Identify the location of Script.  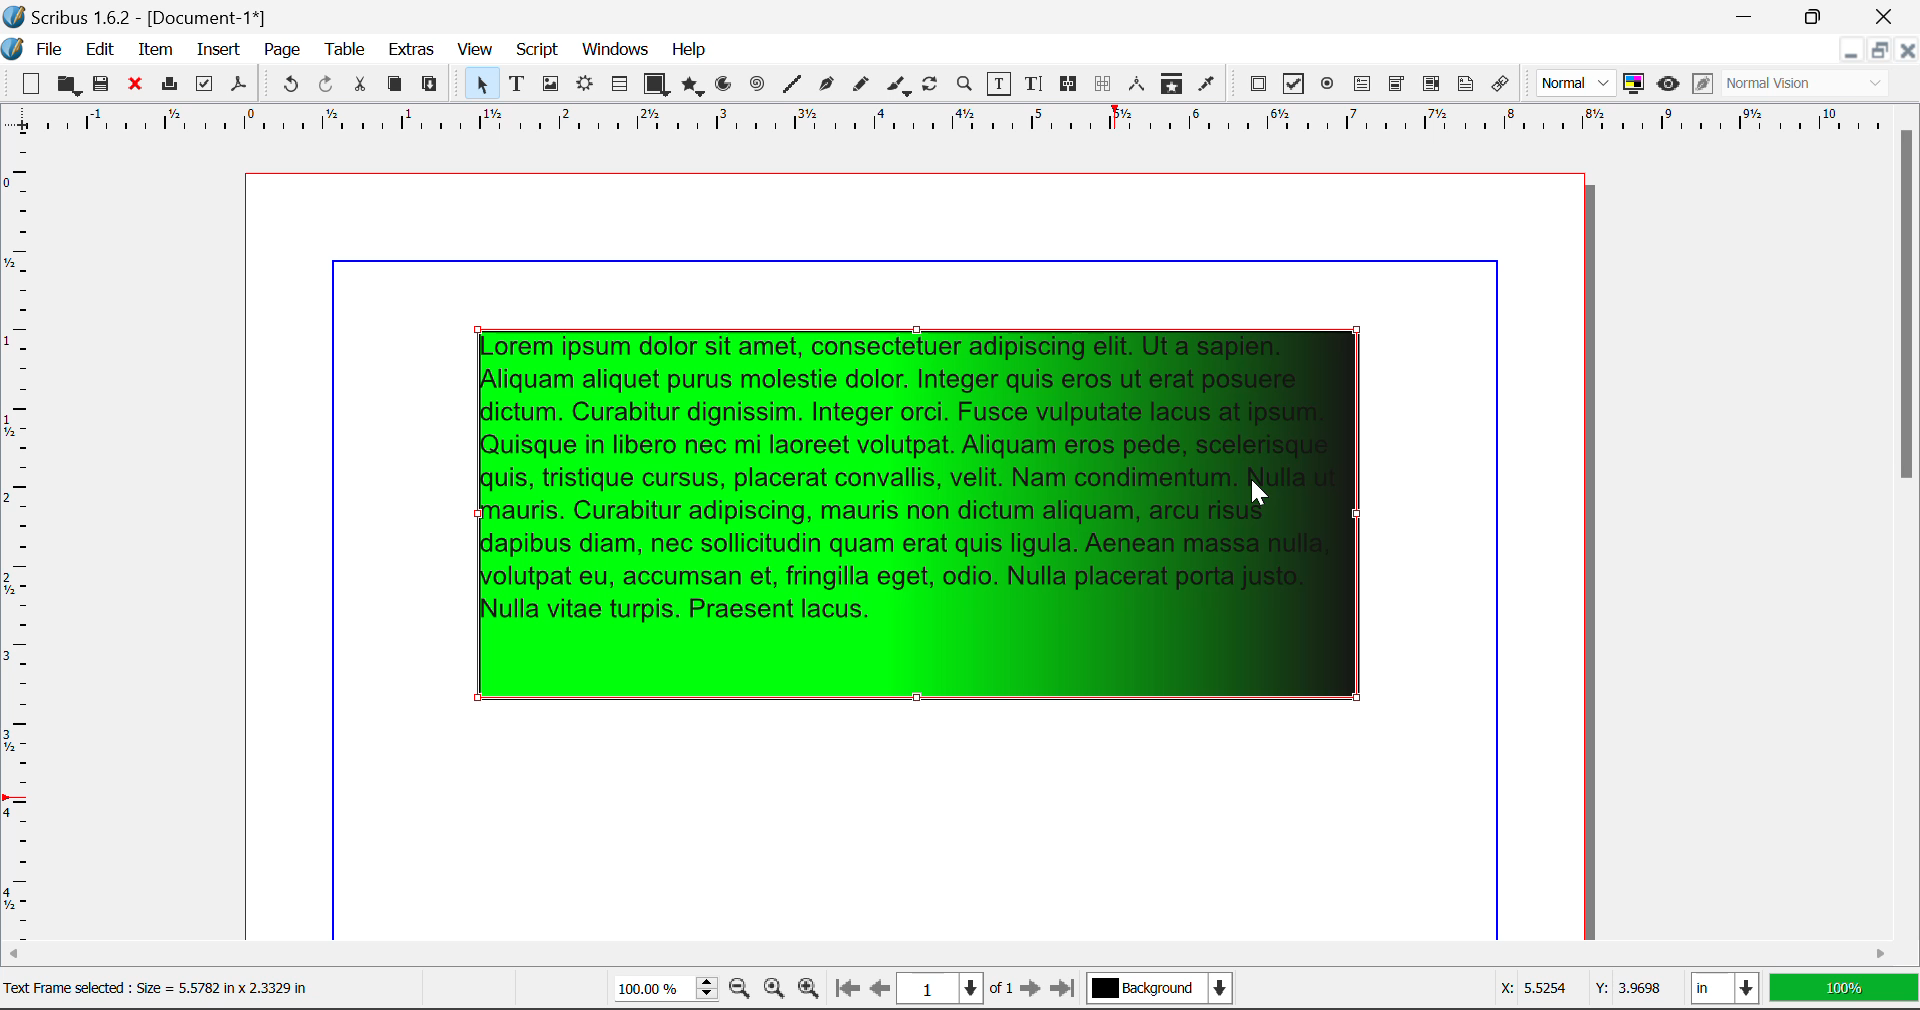
(538, 50).